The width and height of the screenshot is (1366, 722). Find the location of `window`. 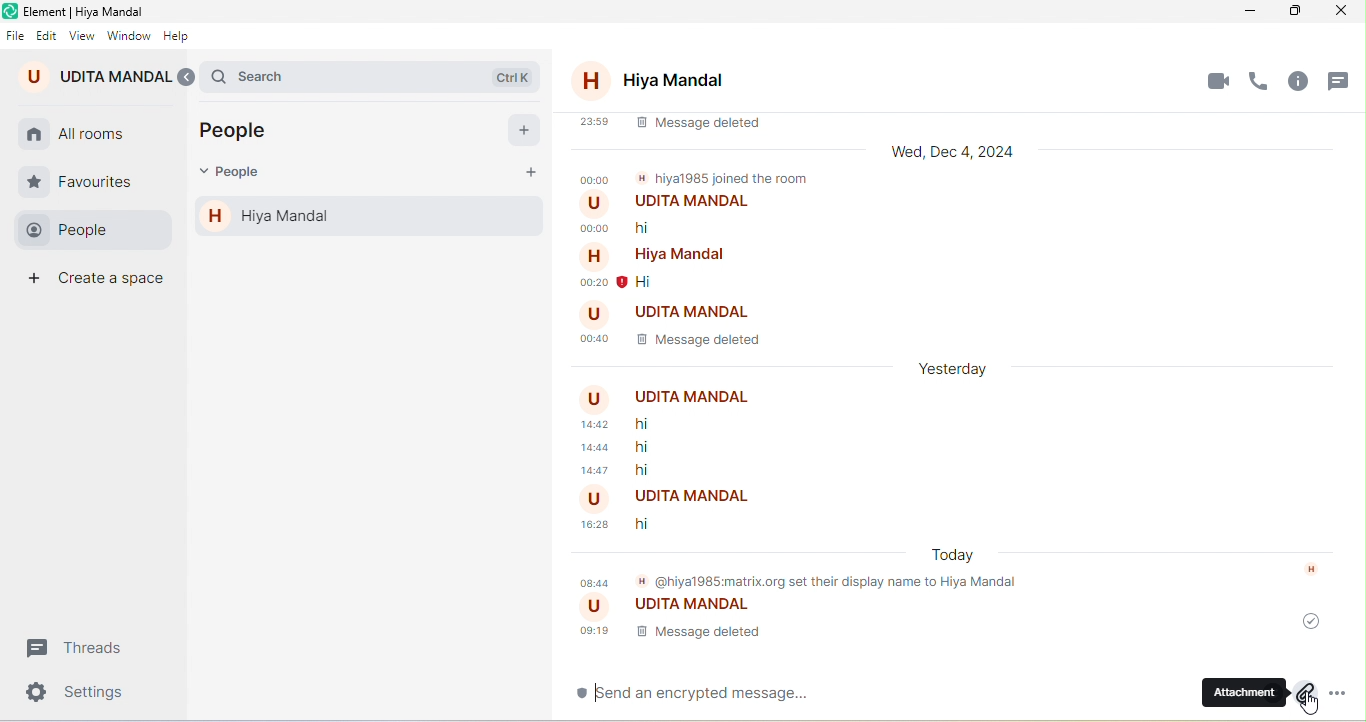

window is located at coordinates (129, 34).